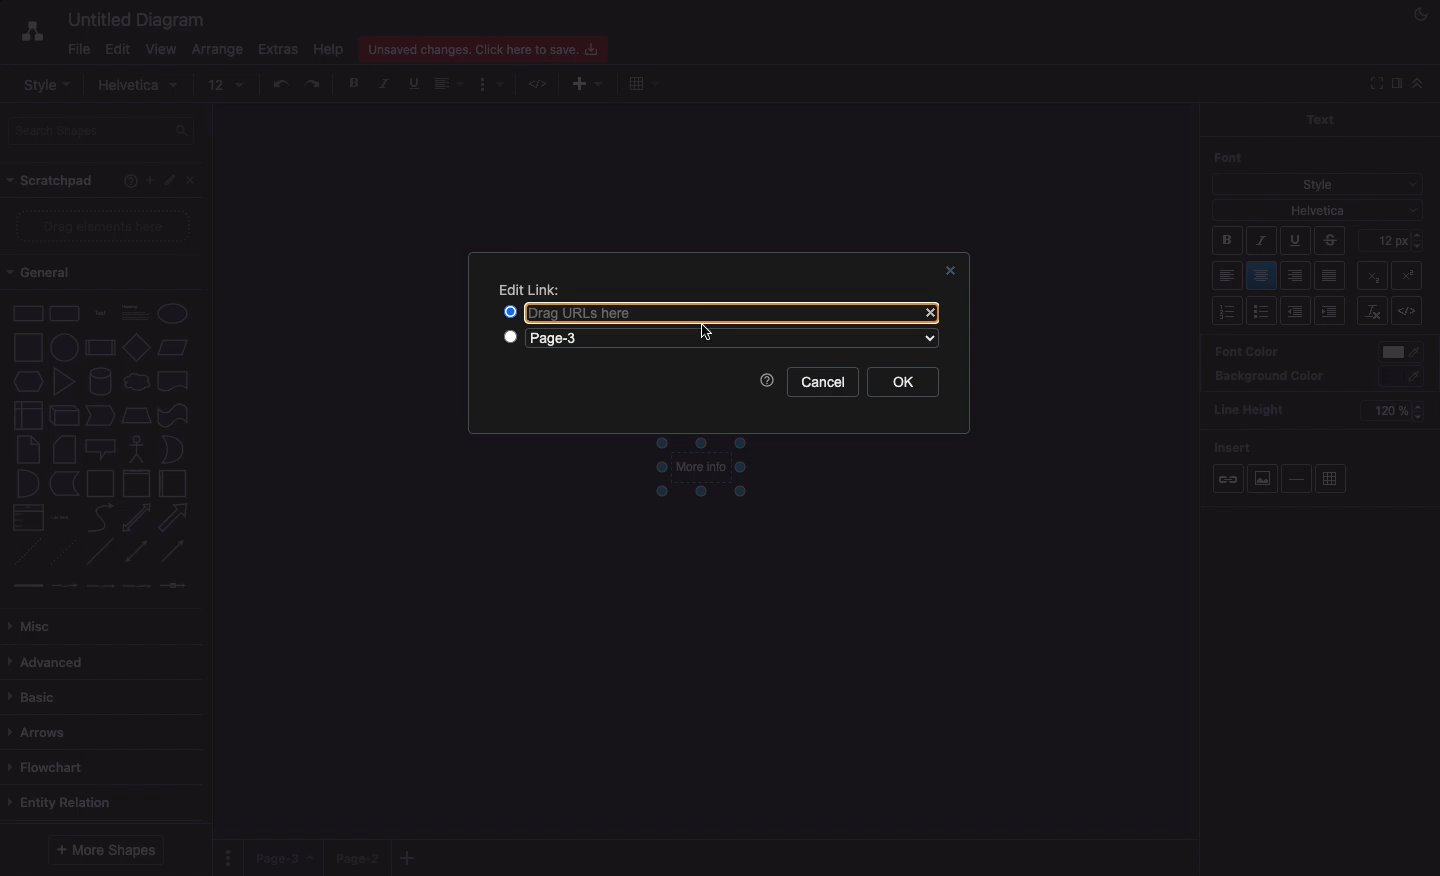  Describe the element at coordinates (77, 48) in the screenshot. I see `File` at that location.